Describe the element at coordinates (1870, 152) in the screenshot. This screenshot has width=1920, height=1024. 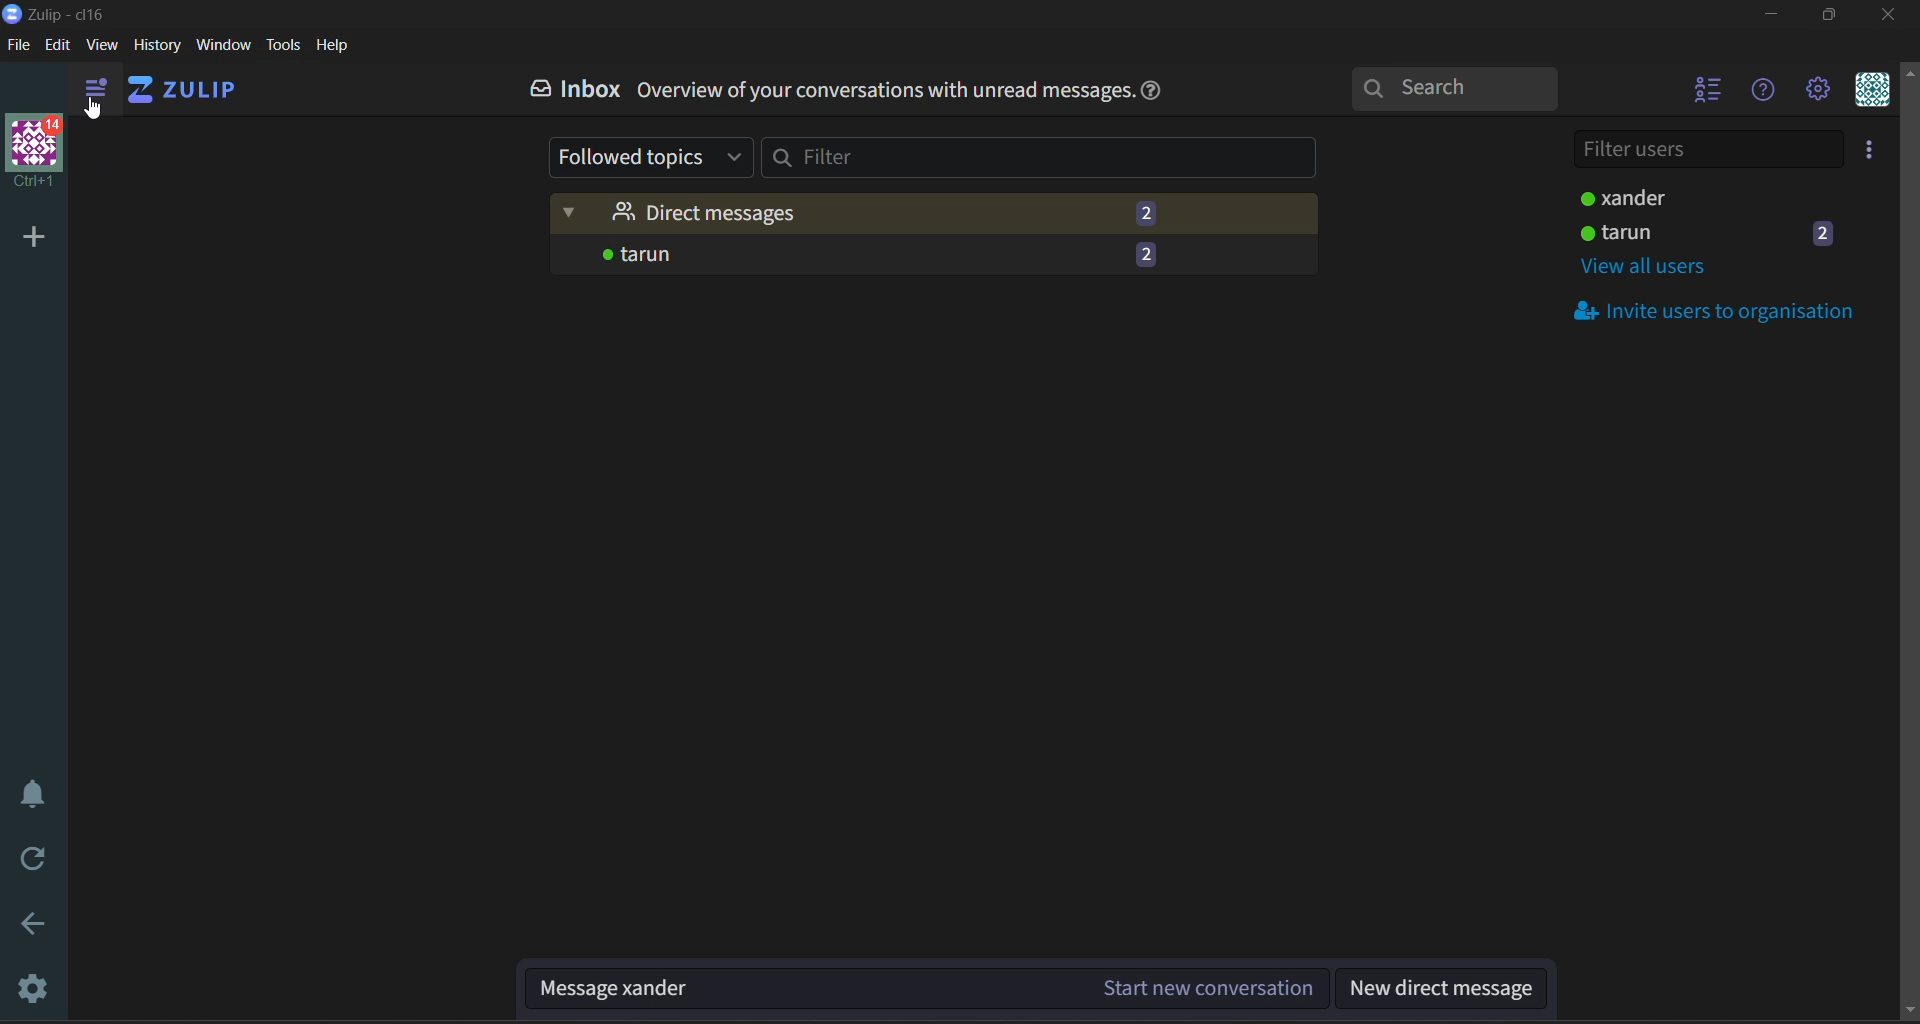
I see `invite users to organisation` at that location.